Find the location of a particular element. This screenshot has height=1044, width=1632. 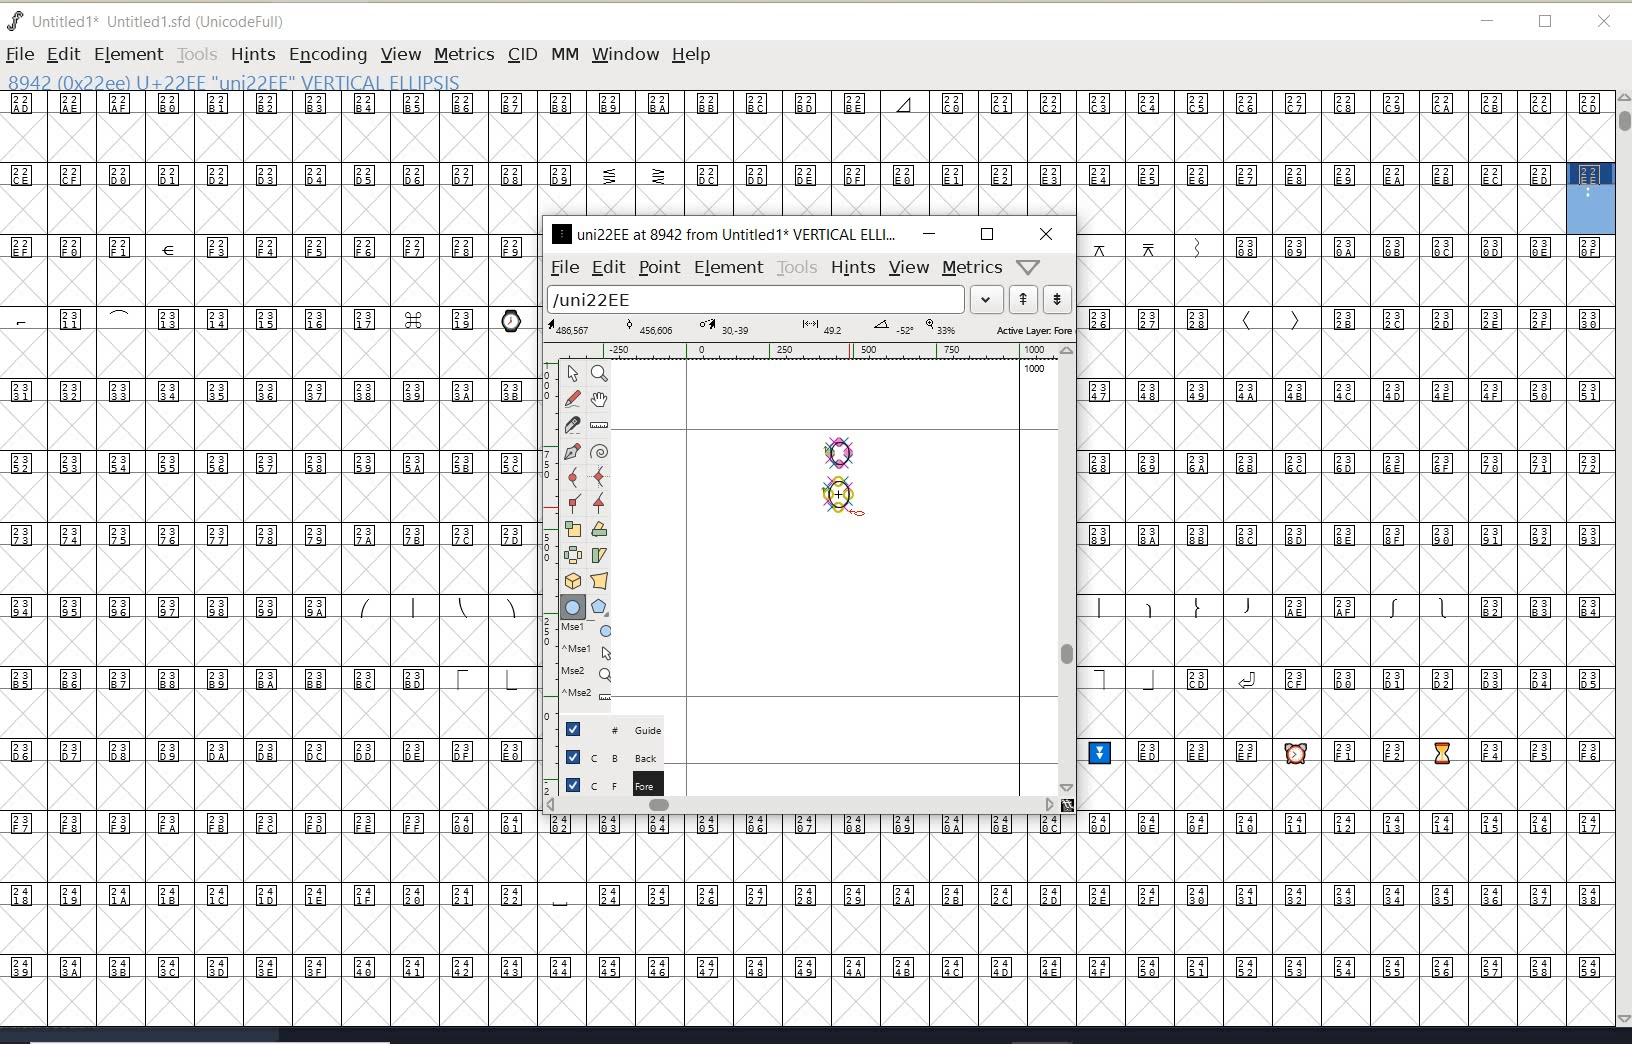

background is located at coordinates (615, 756).